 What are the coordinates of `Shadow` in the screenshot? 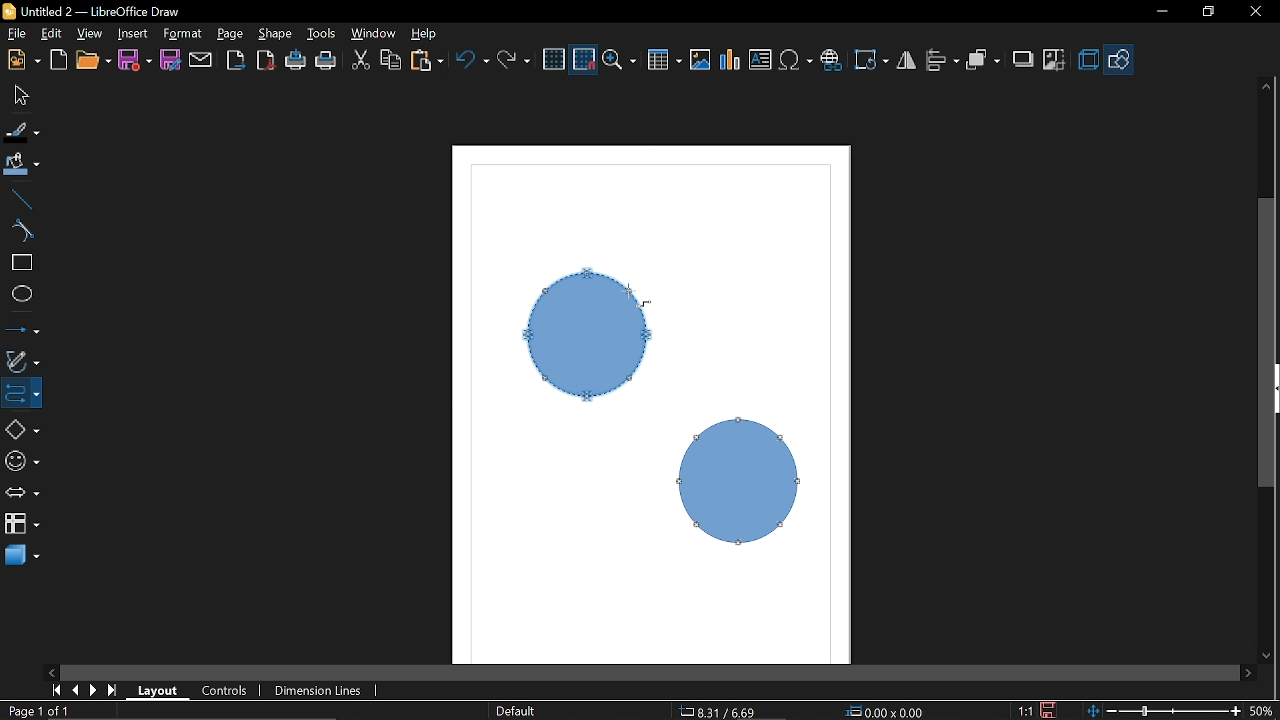 It's located at (1022, 60).